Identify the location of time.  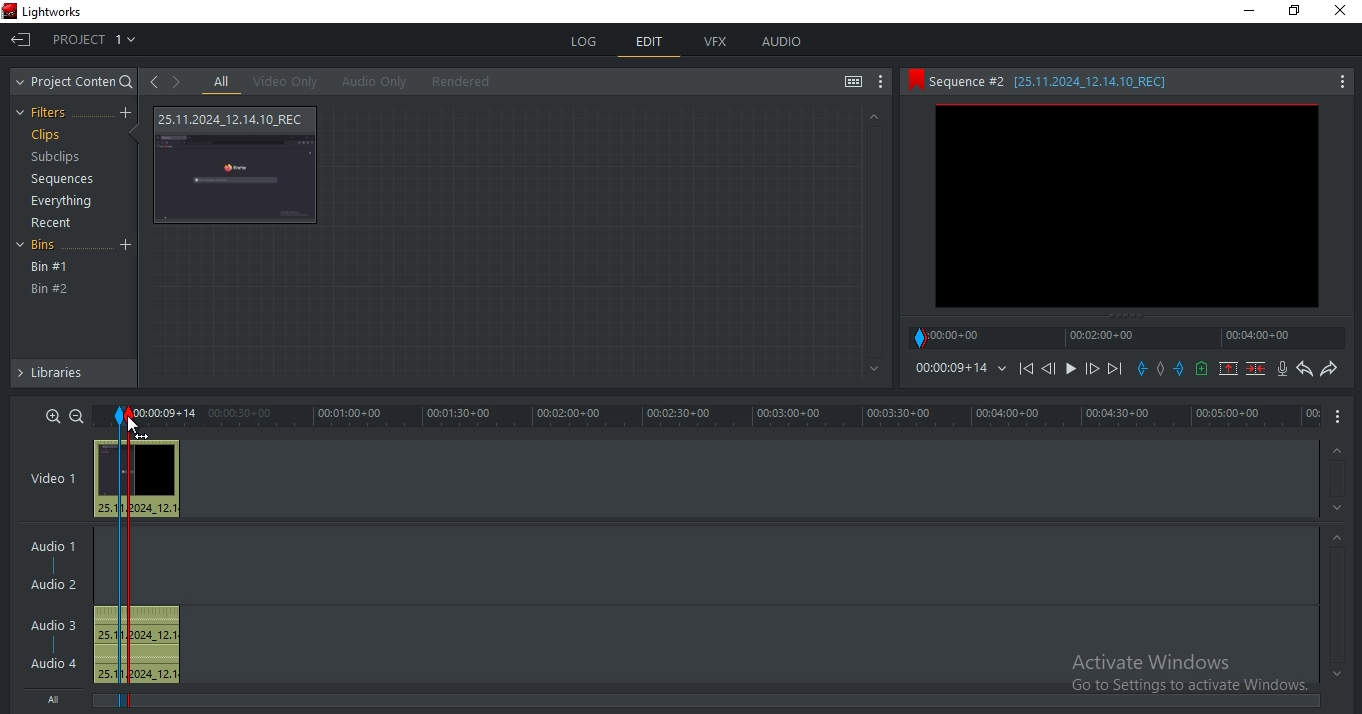
(960, 368).